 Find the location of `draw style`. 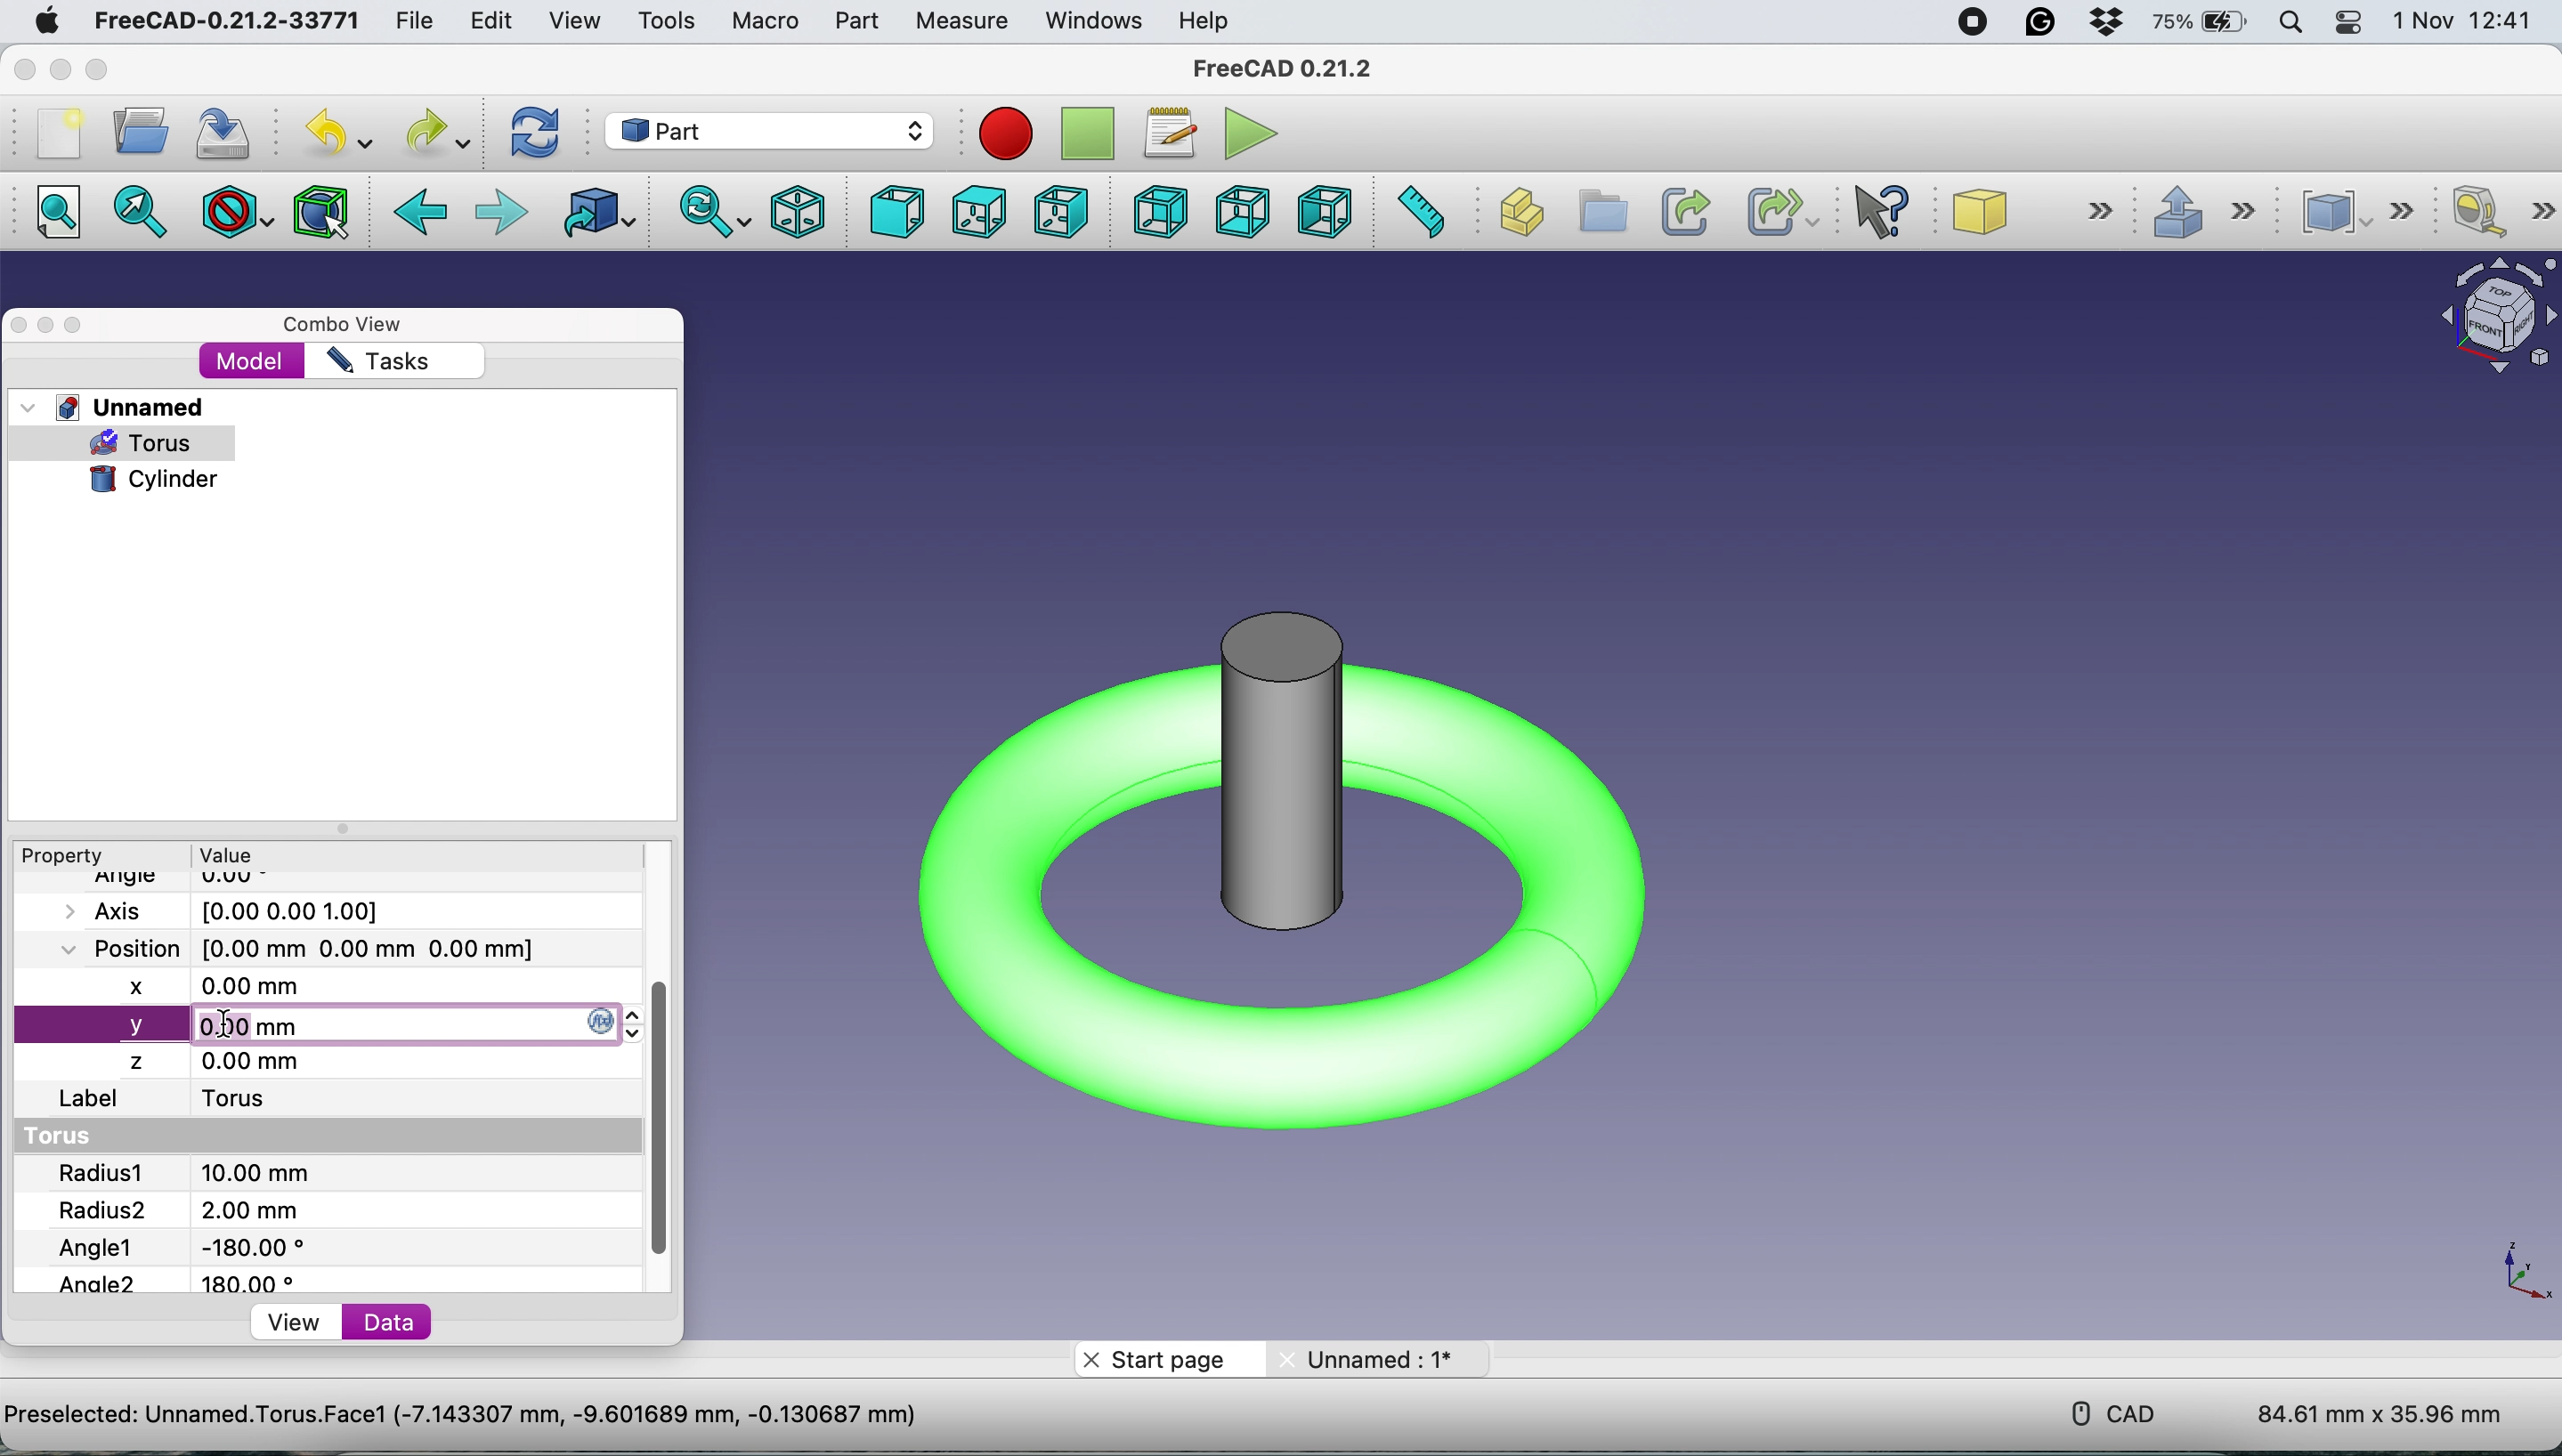

draw style is located at coordinates (241, 209).